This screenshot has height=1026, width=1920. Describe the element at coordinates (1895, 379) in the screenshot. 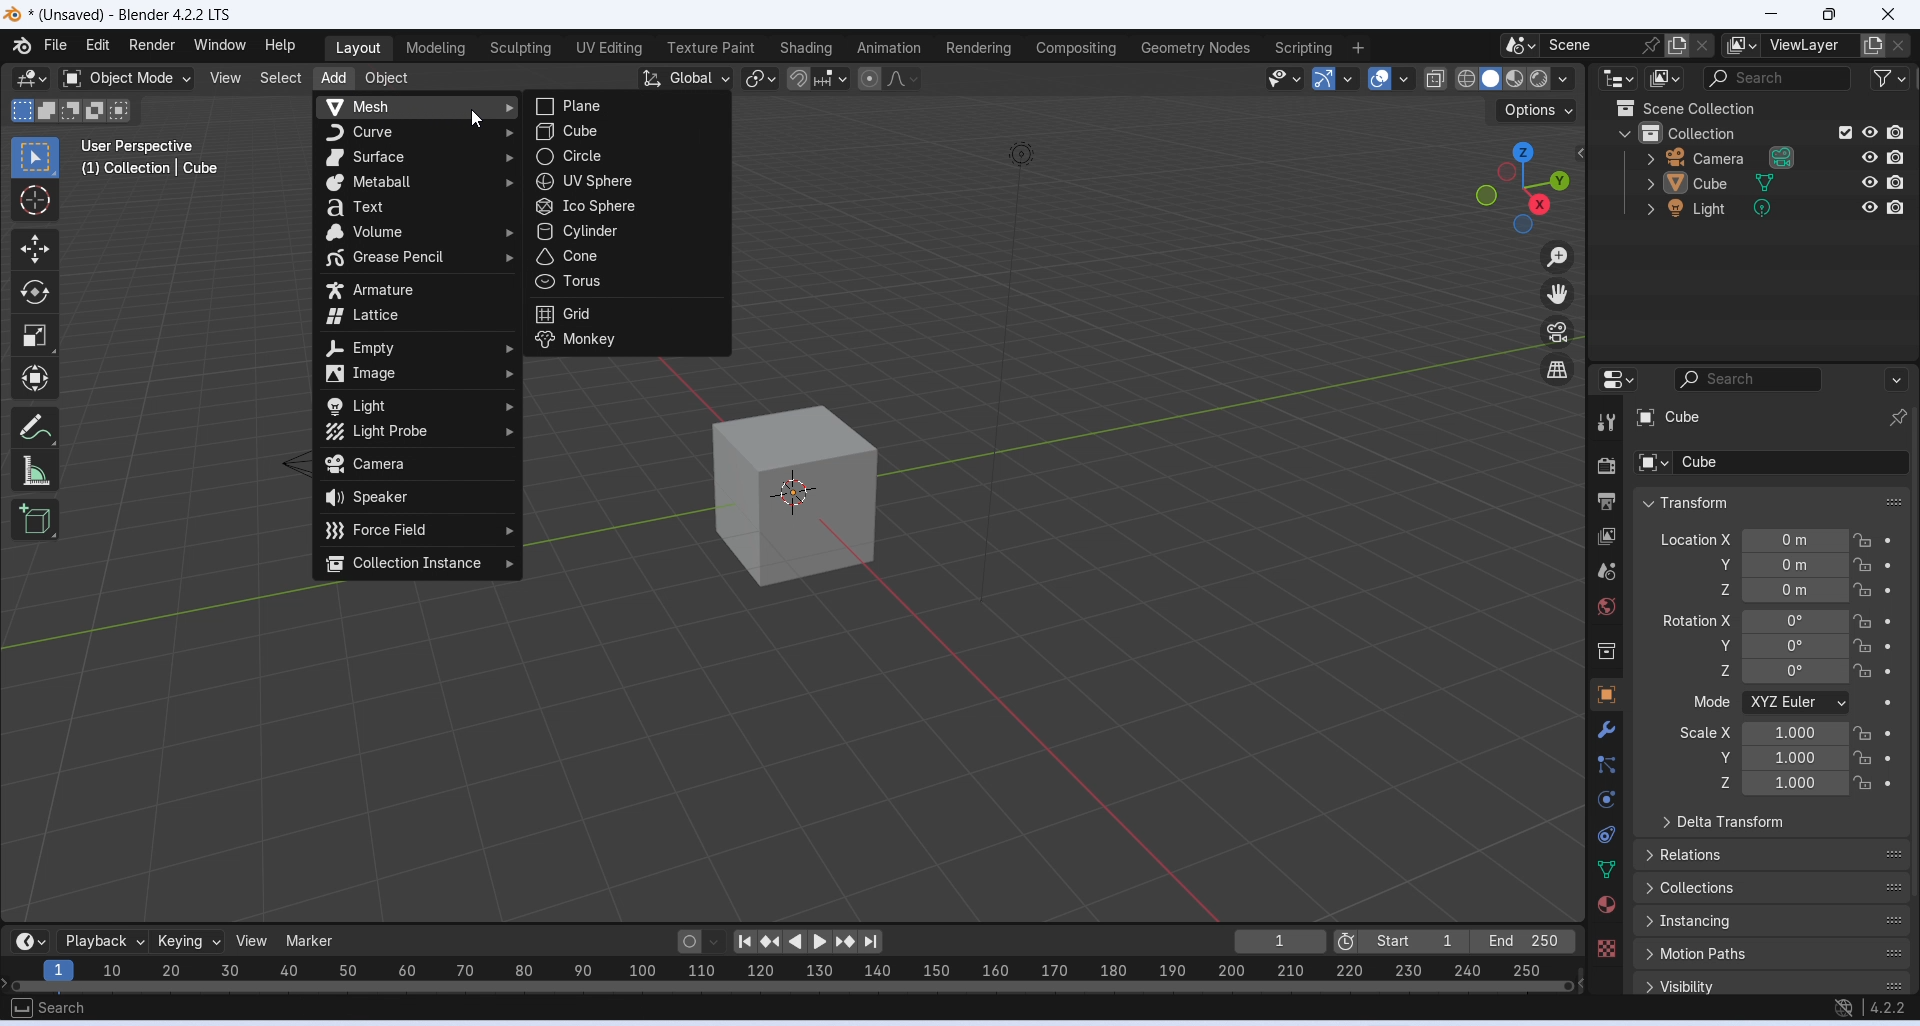

I see `options` at that location.